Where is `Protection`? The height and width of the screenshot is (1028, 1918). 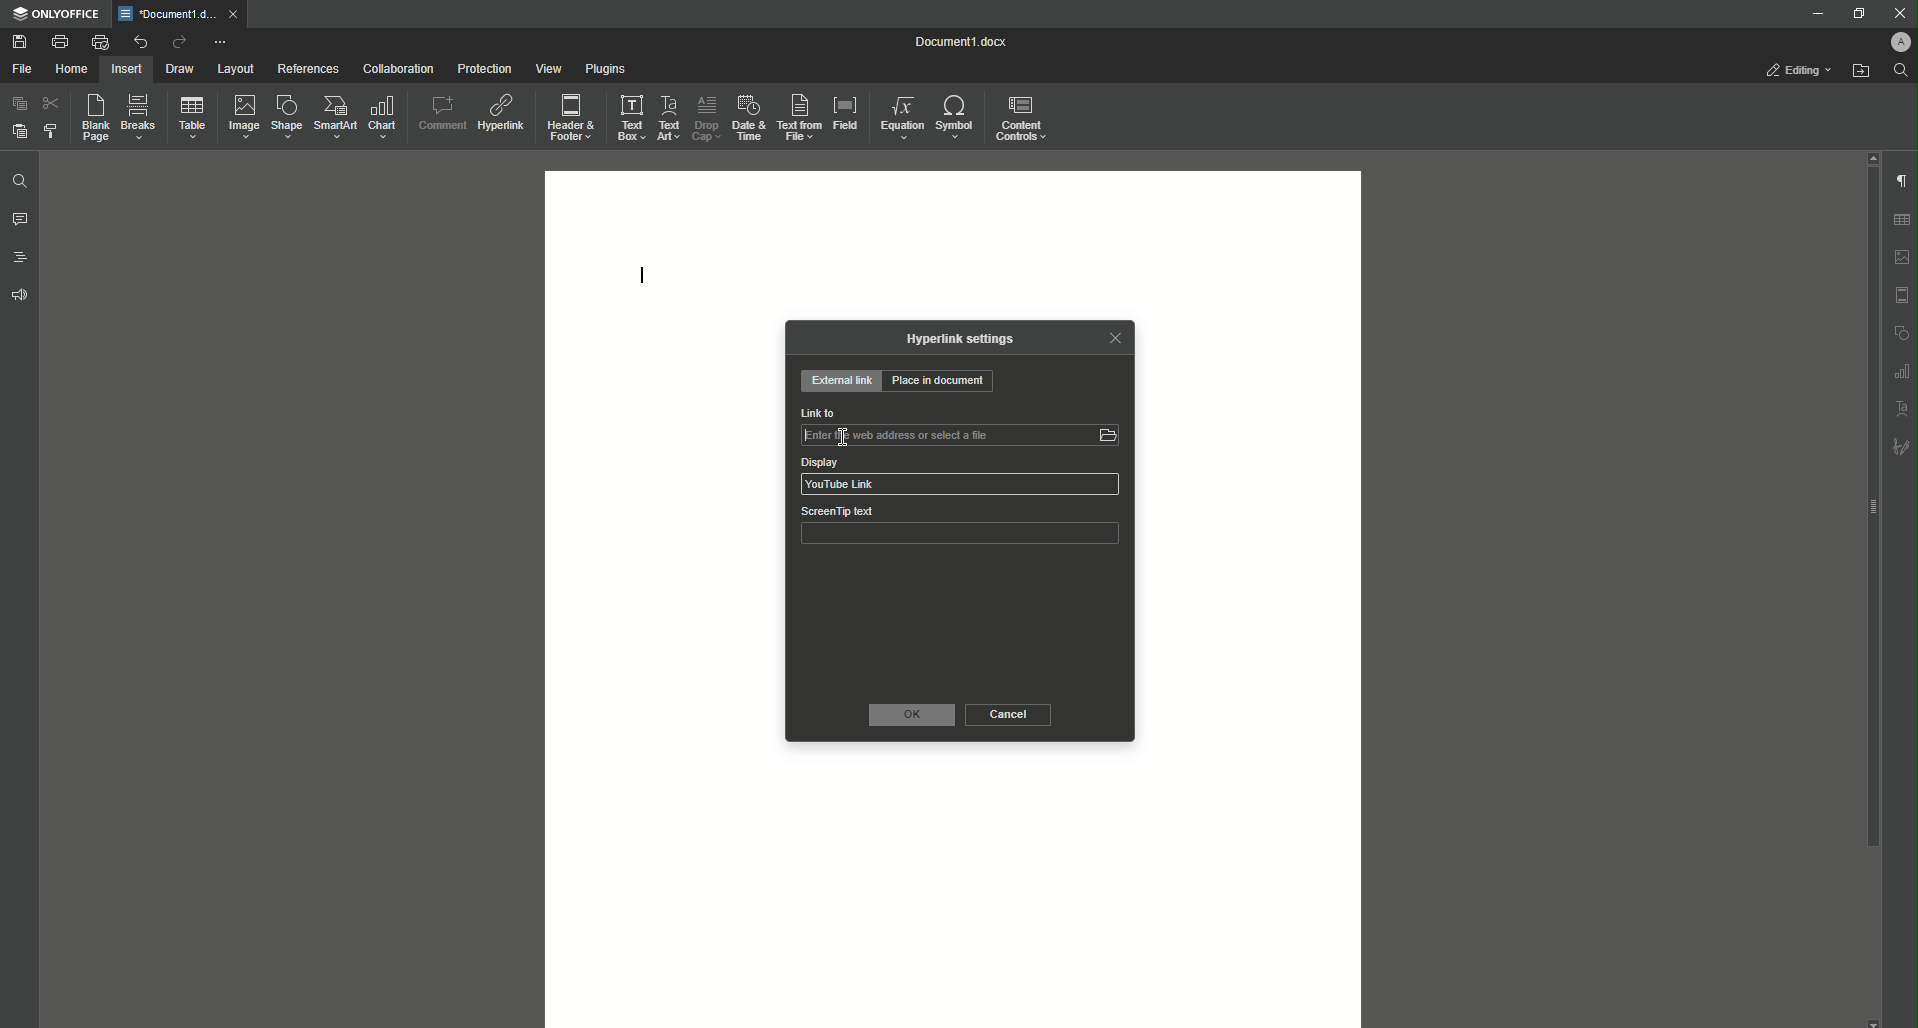 Protection is located at coordinates (484, 70).